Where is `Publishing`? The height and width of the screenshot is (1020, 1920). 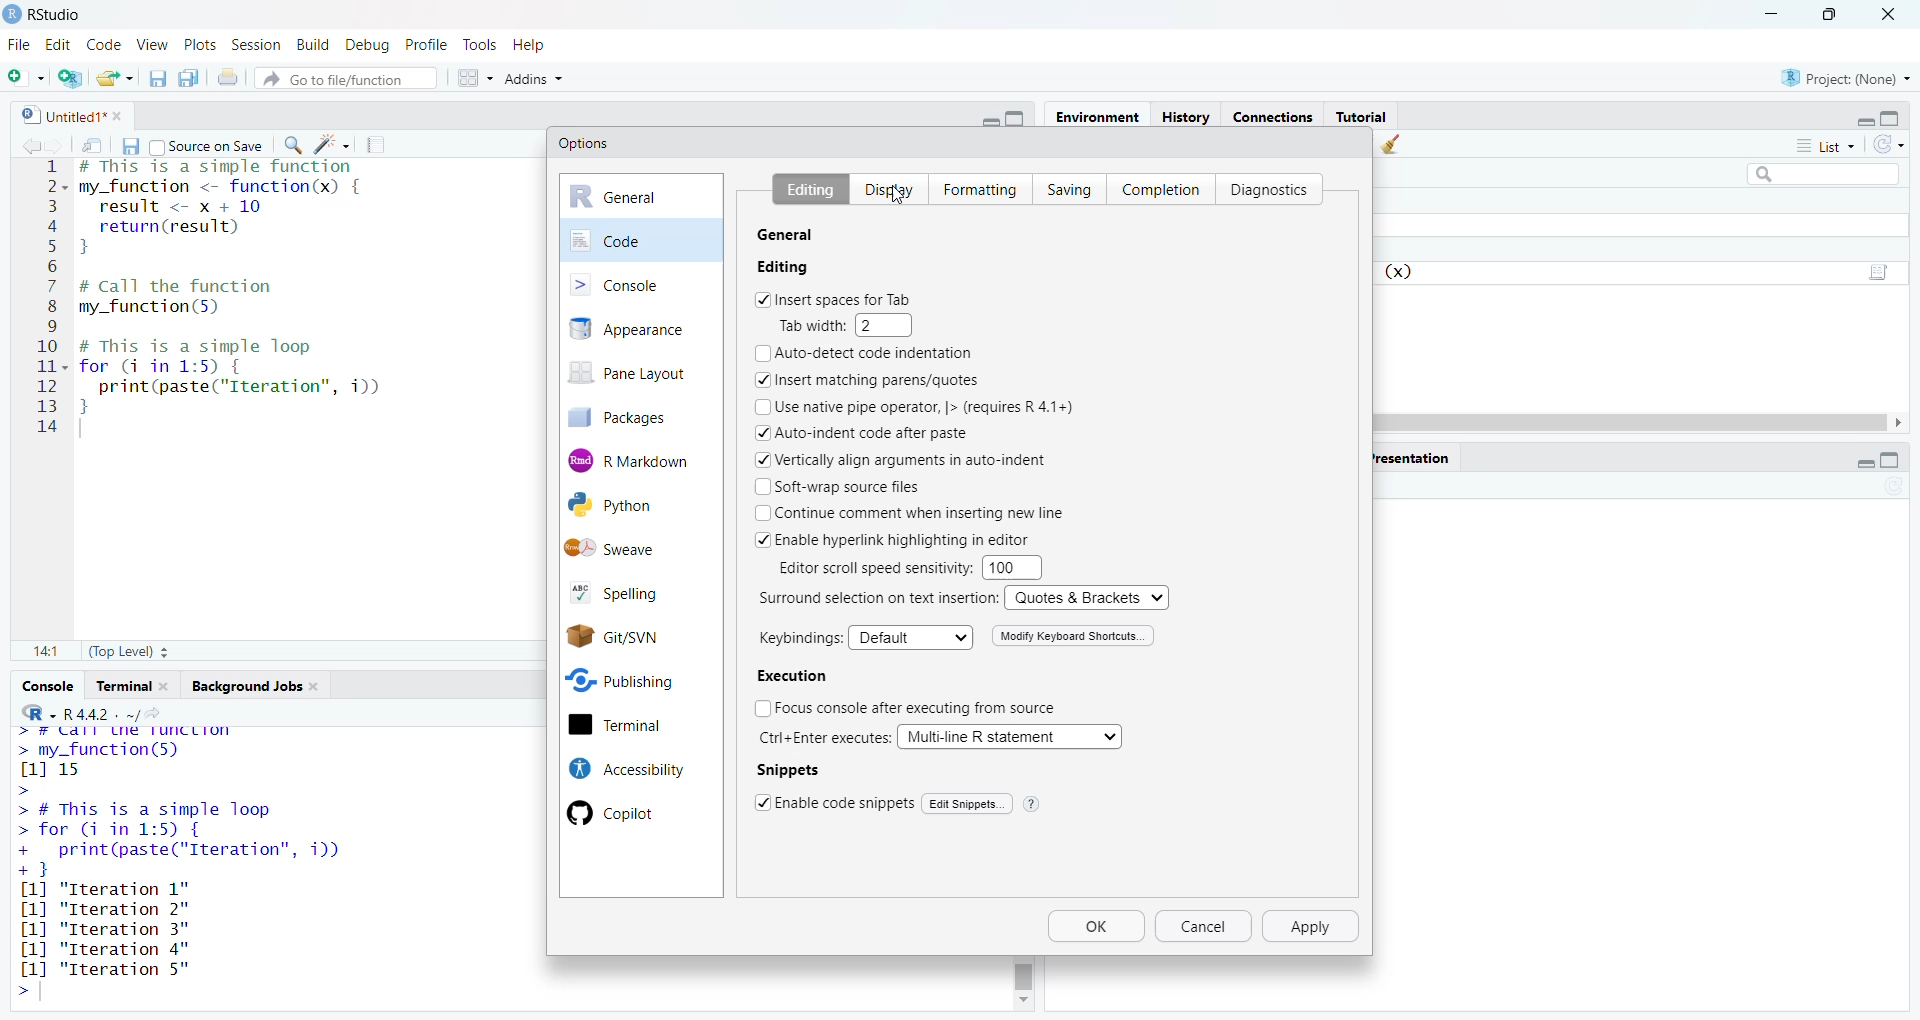 Publishing is located at coordinates (636, 678).